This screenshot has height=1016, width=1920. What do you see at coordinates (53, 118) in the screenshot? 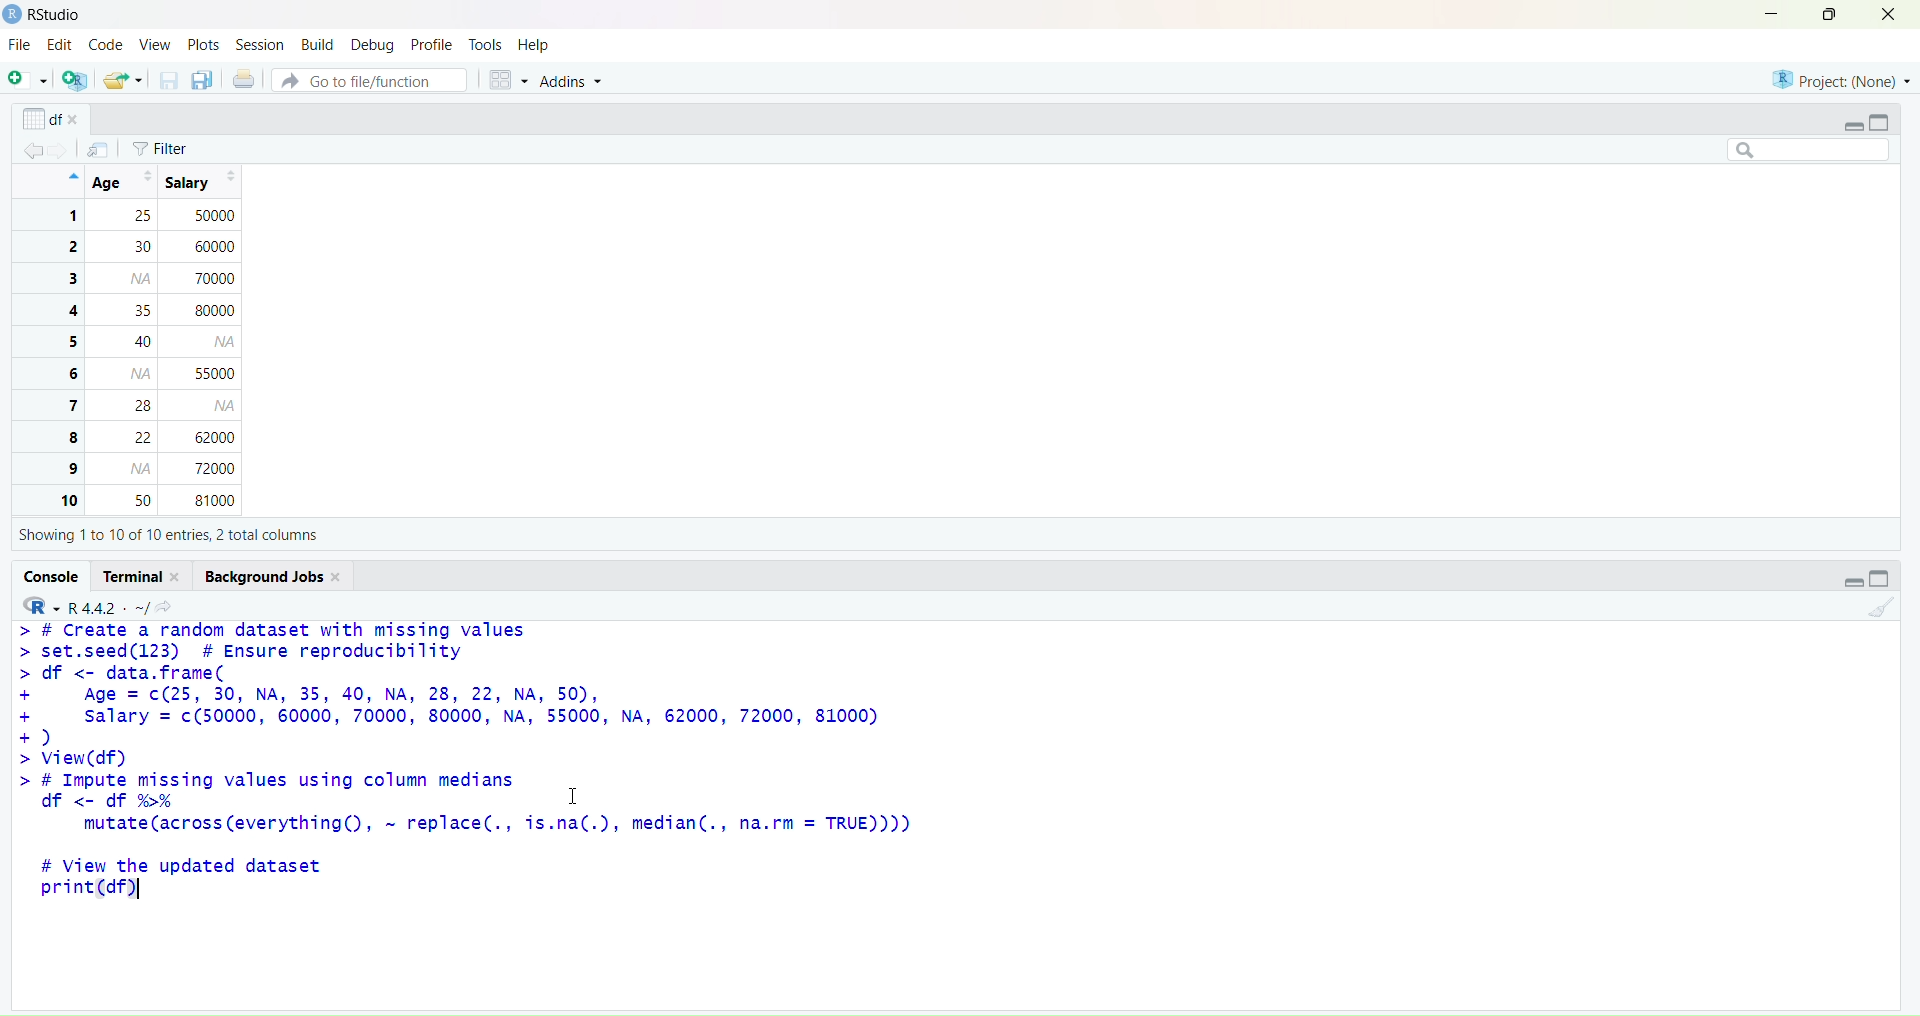
I see `options of x` at bounding box center [53, 118].